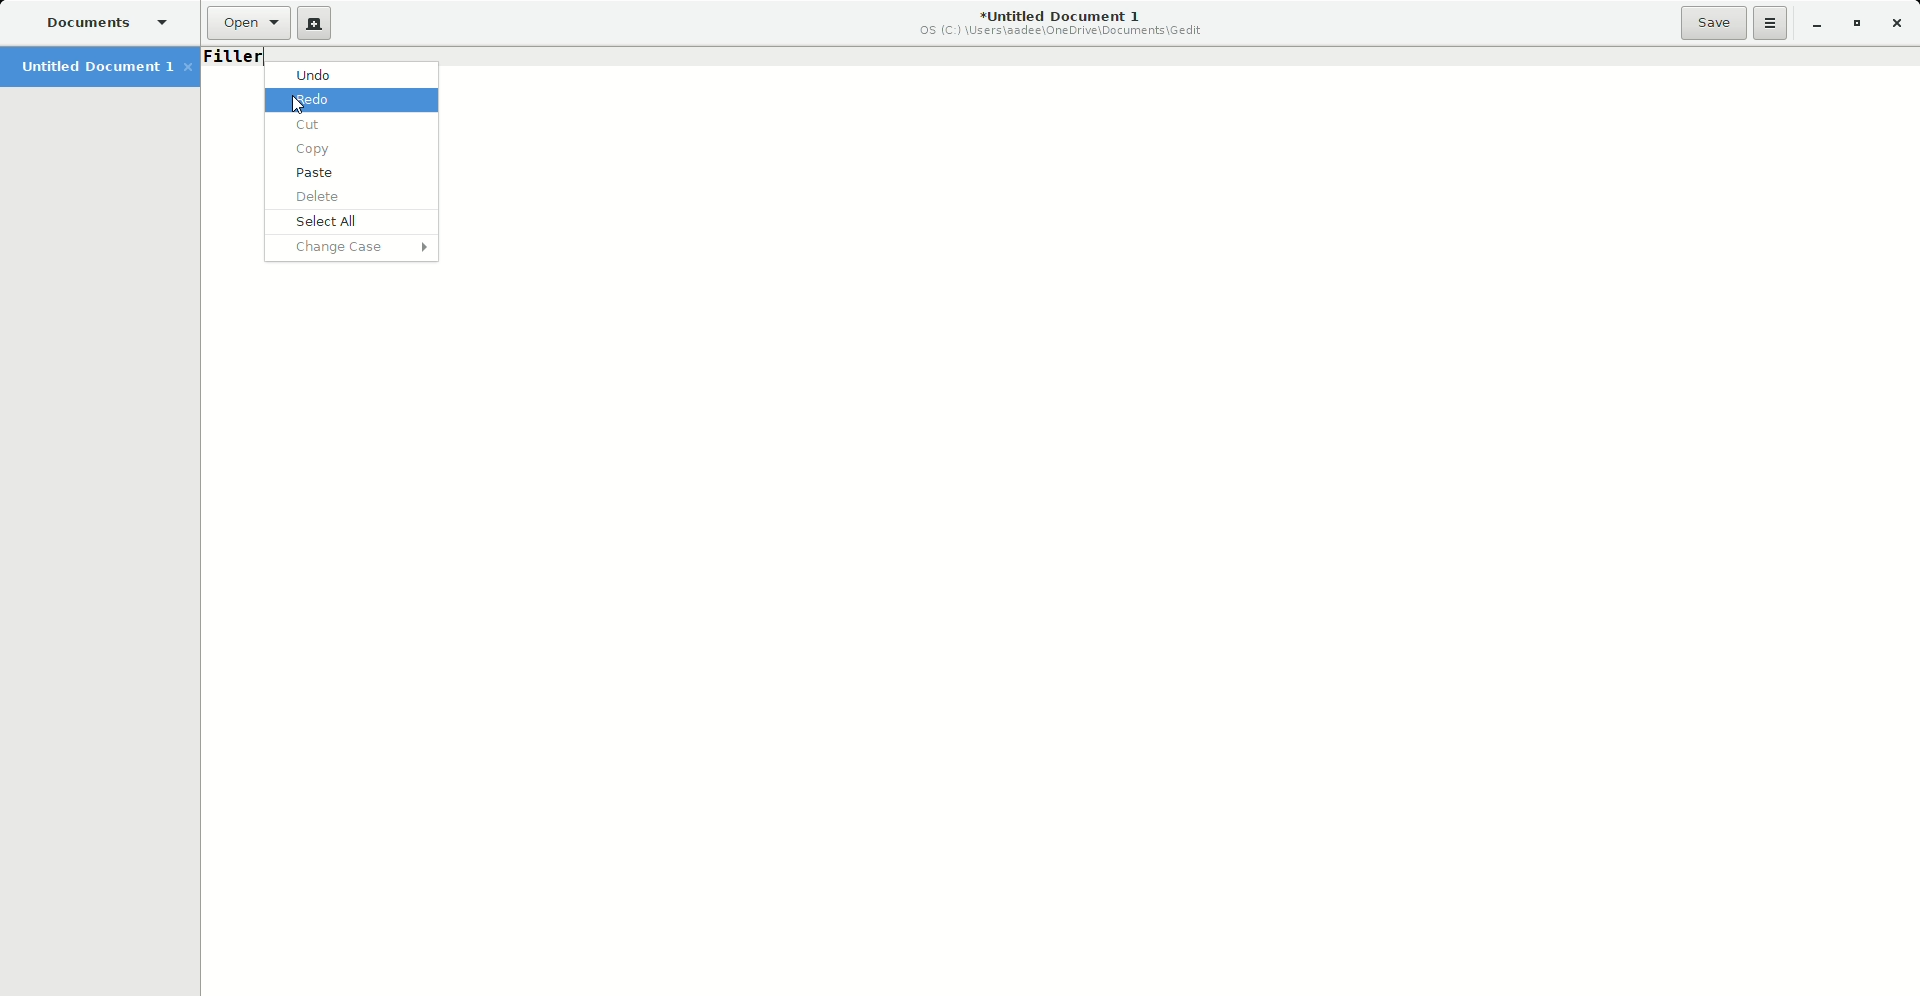  Describe the element at coordinates (236, 56) in the screenshot. I see `Filler` at that location.